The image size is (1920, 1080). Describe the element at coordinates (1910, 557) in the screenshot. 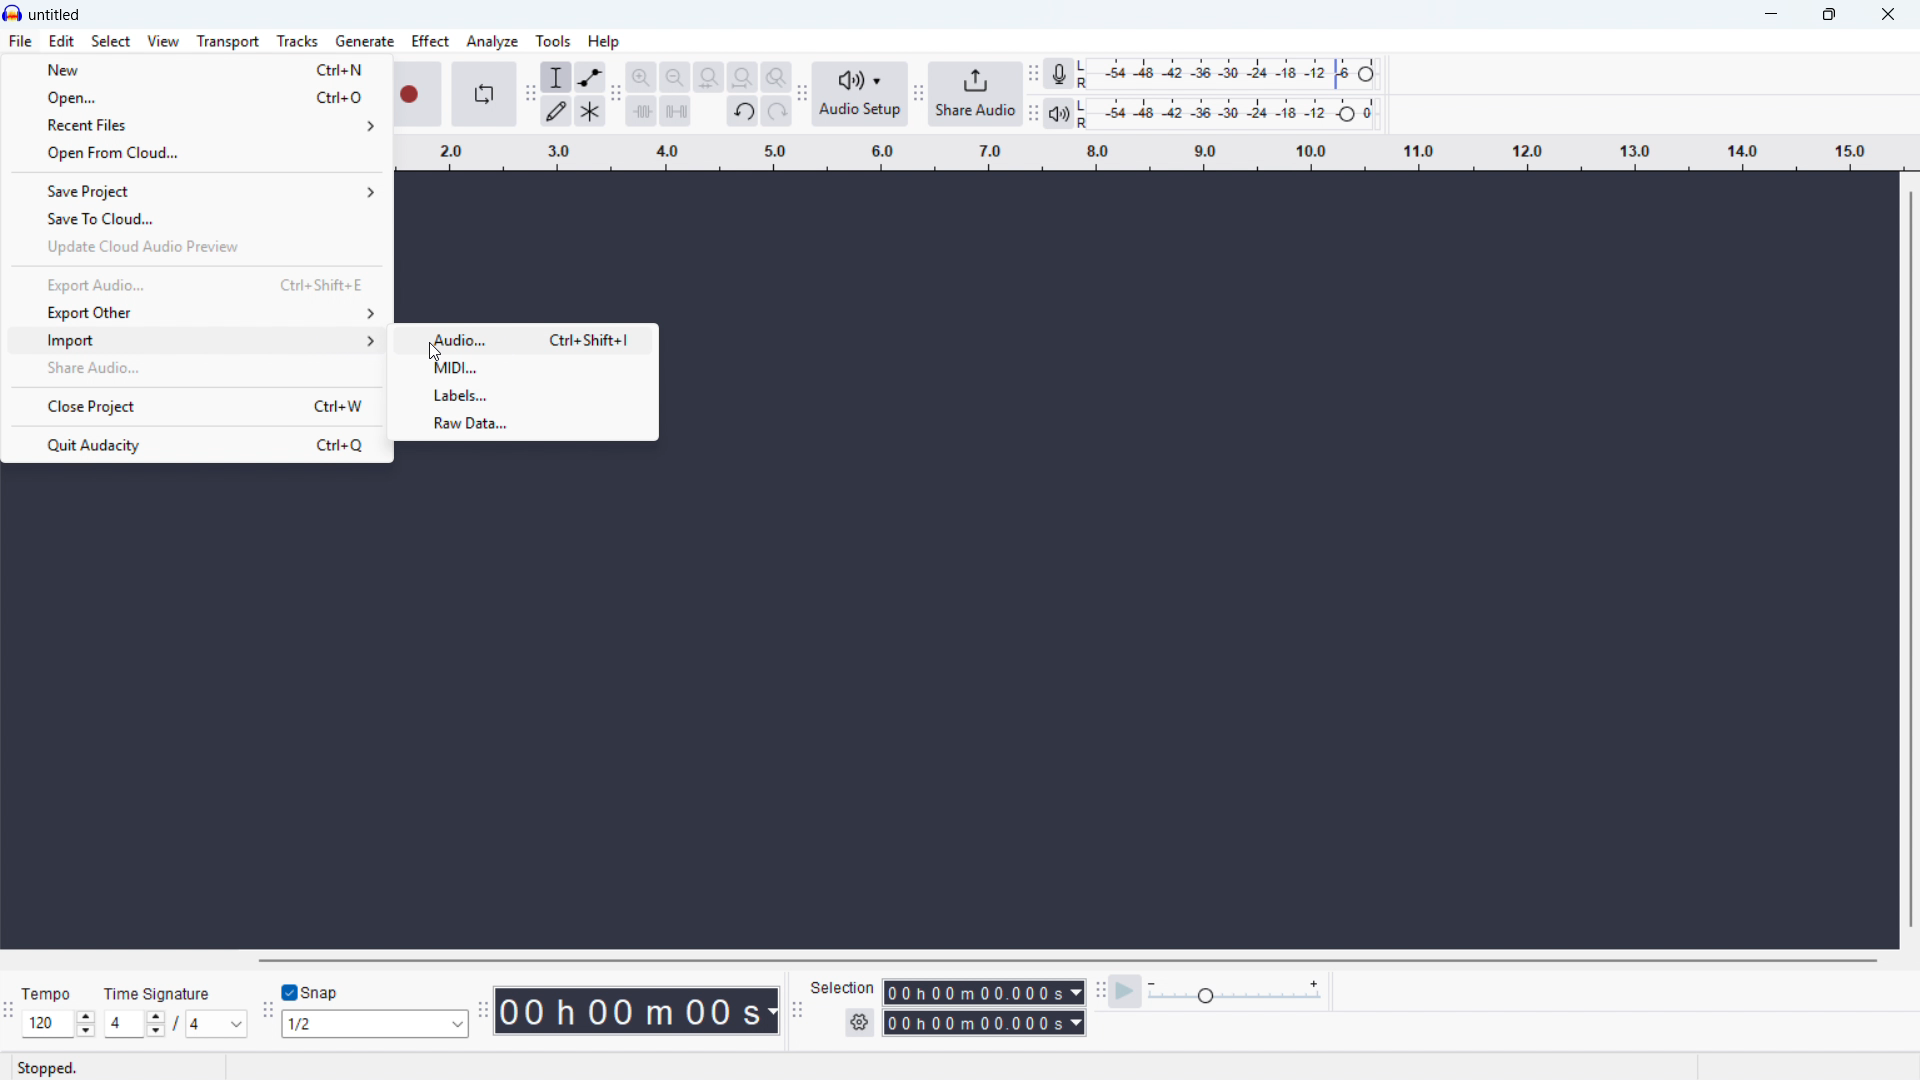

I see `Vertical scroll bar` at that location.